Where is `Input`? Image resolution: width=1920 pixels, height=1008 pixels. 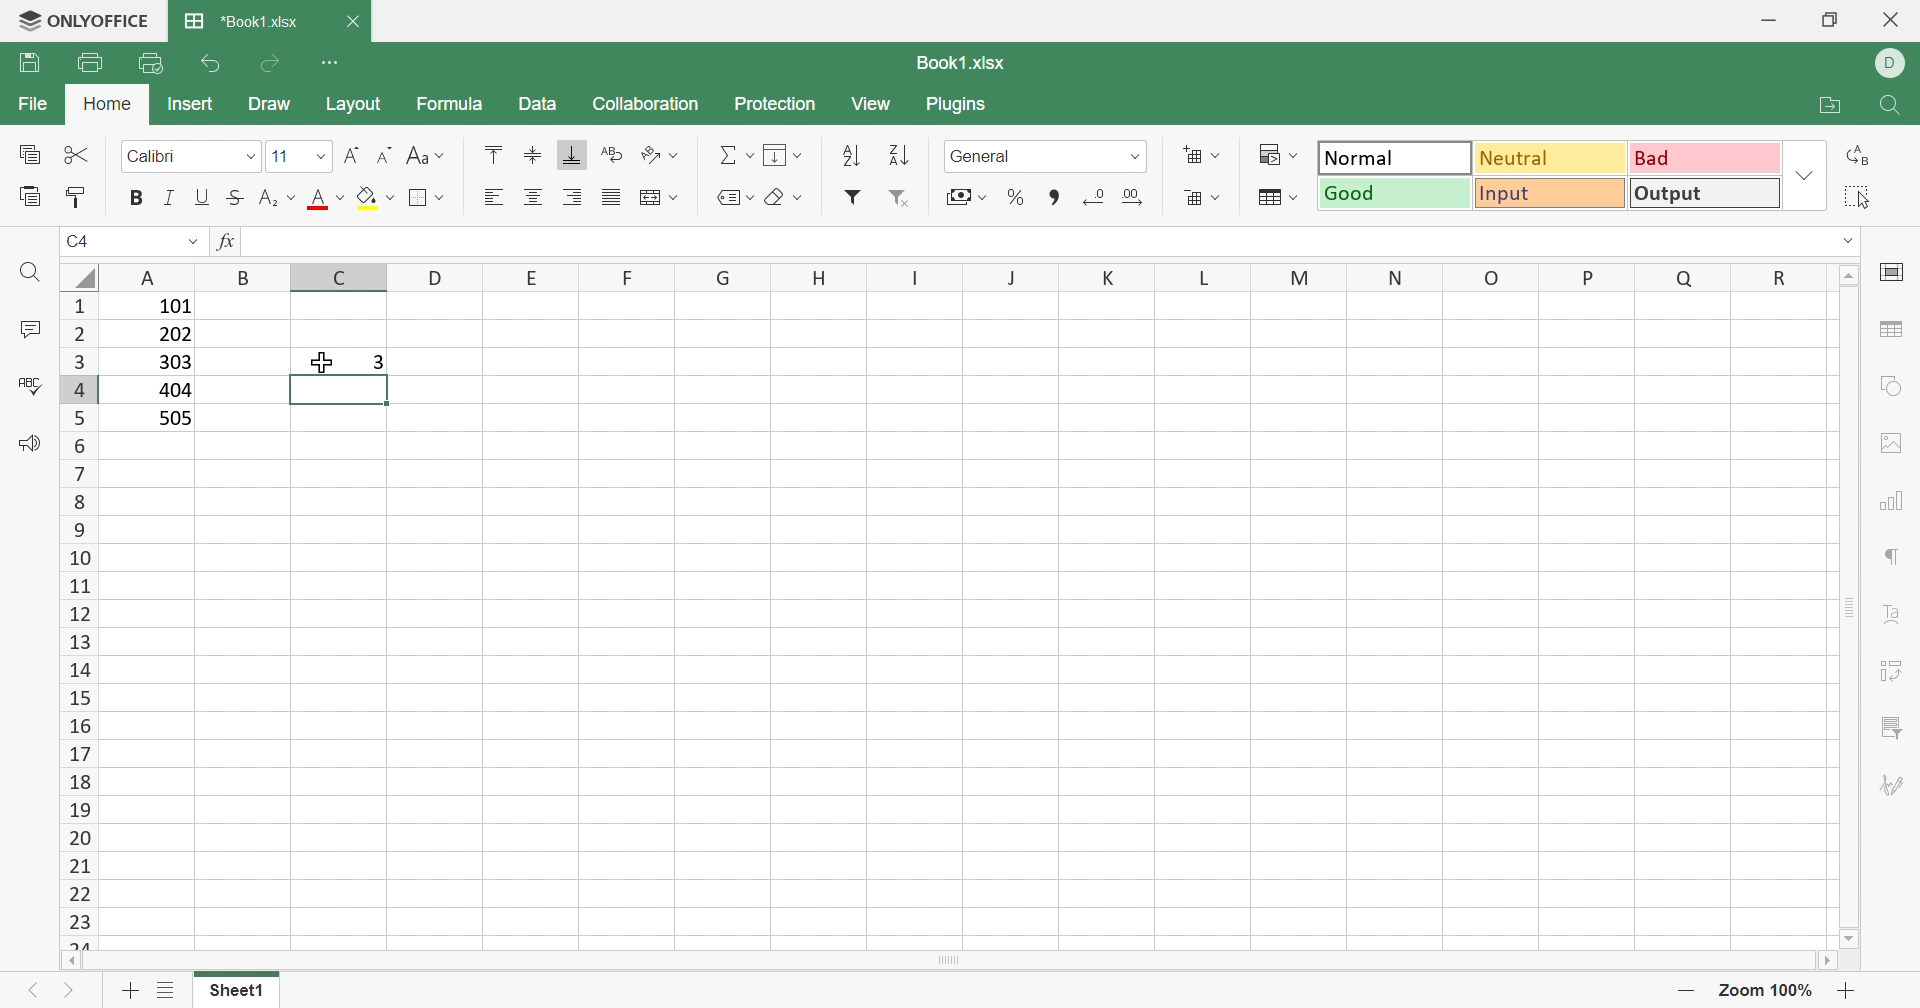 Input is located at coordinates (1549, 194).